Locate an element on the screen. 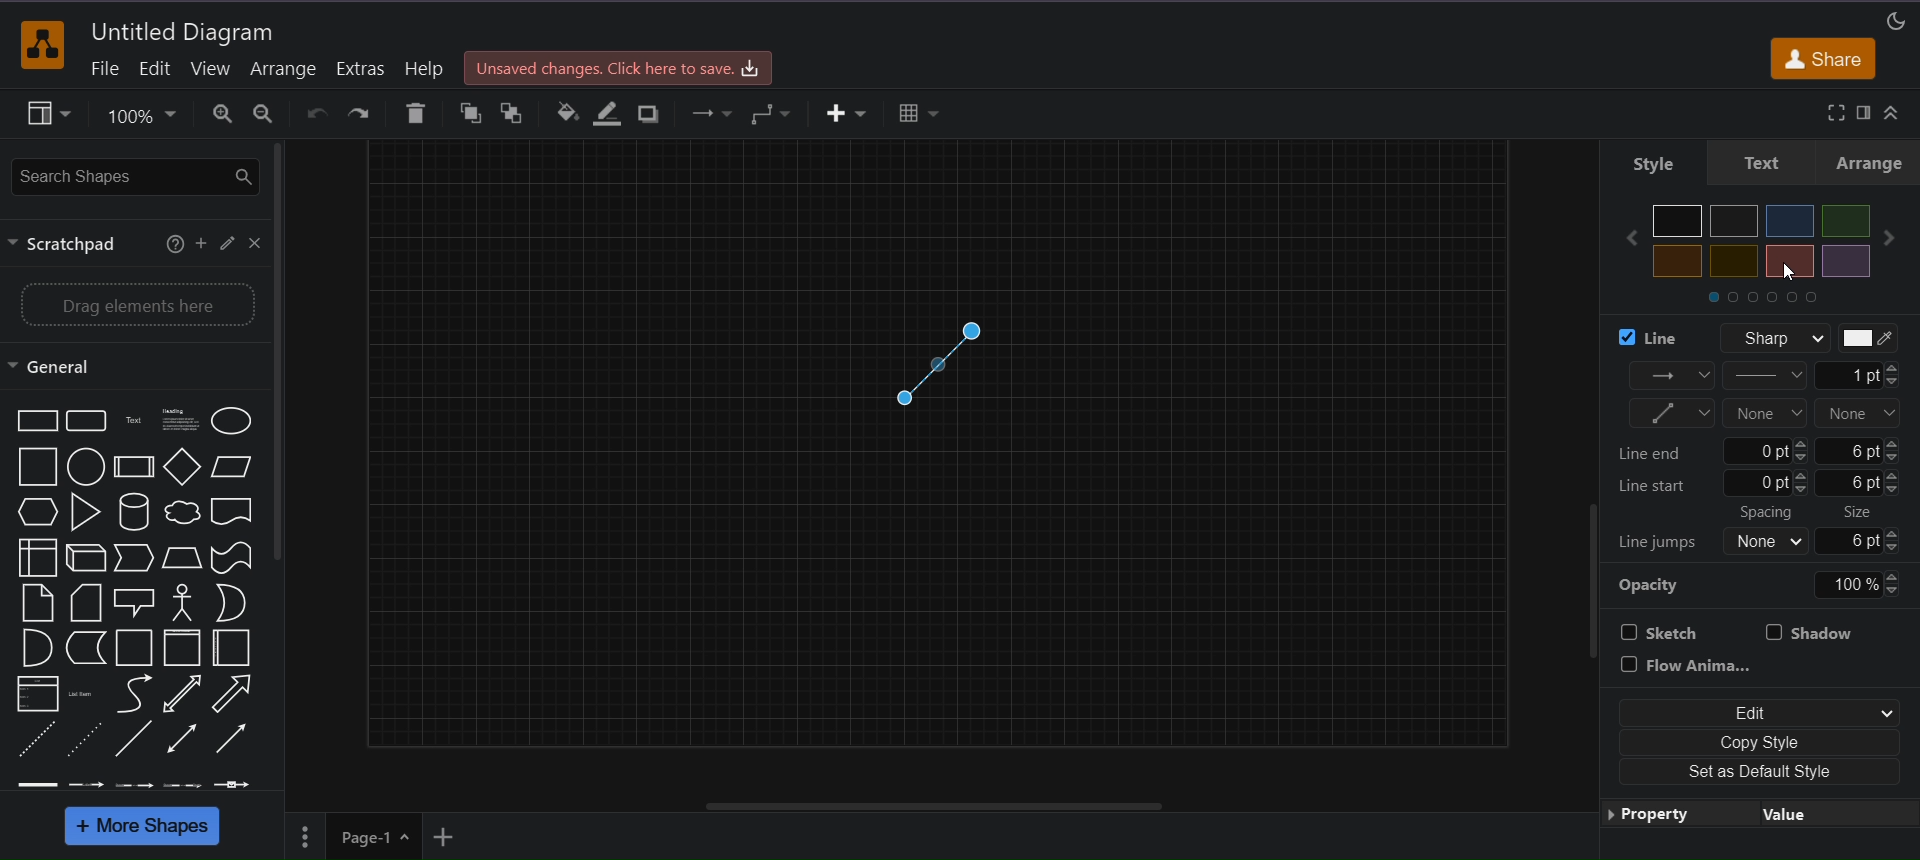 Image resolution: width=1920 pixels, height=860 pixels. fullscreen is located at coordinates (1833, 112).